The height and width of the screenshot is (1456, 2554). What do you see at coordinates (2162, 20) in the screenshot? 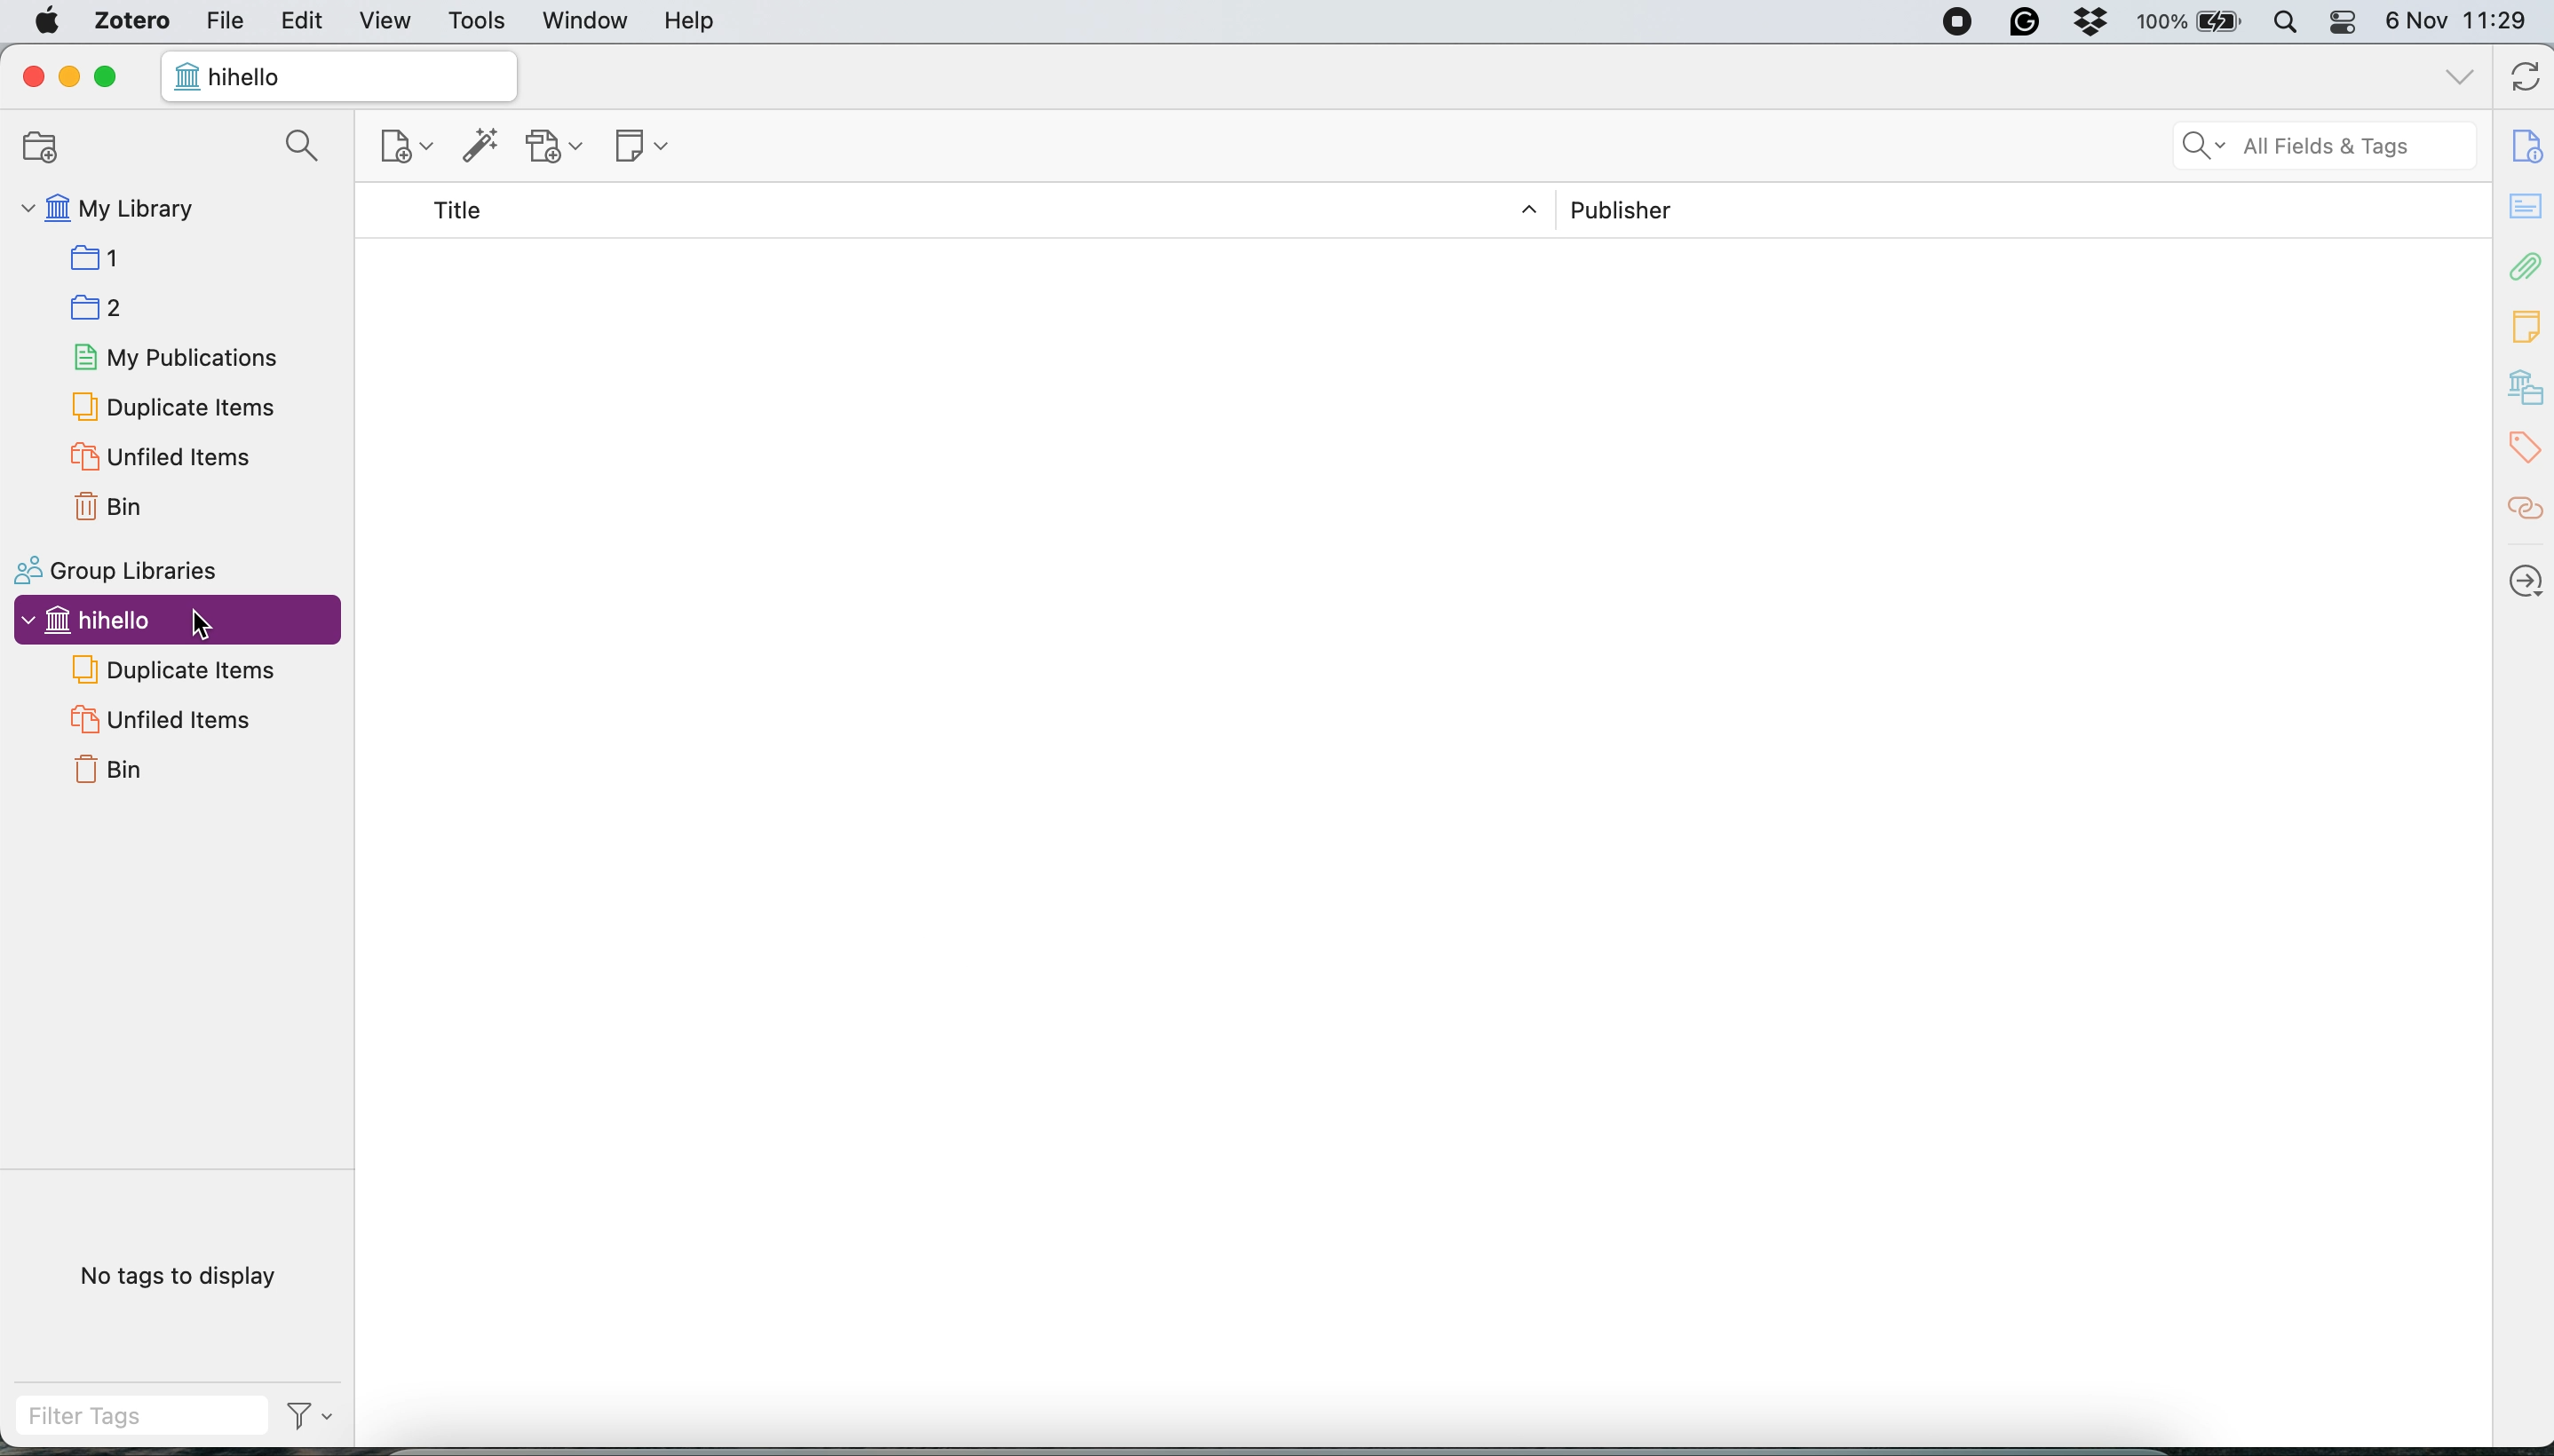
I see `100%` at bounding box center [2162, 20].